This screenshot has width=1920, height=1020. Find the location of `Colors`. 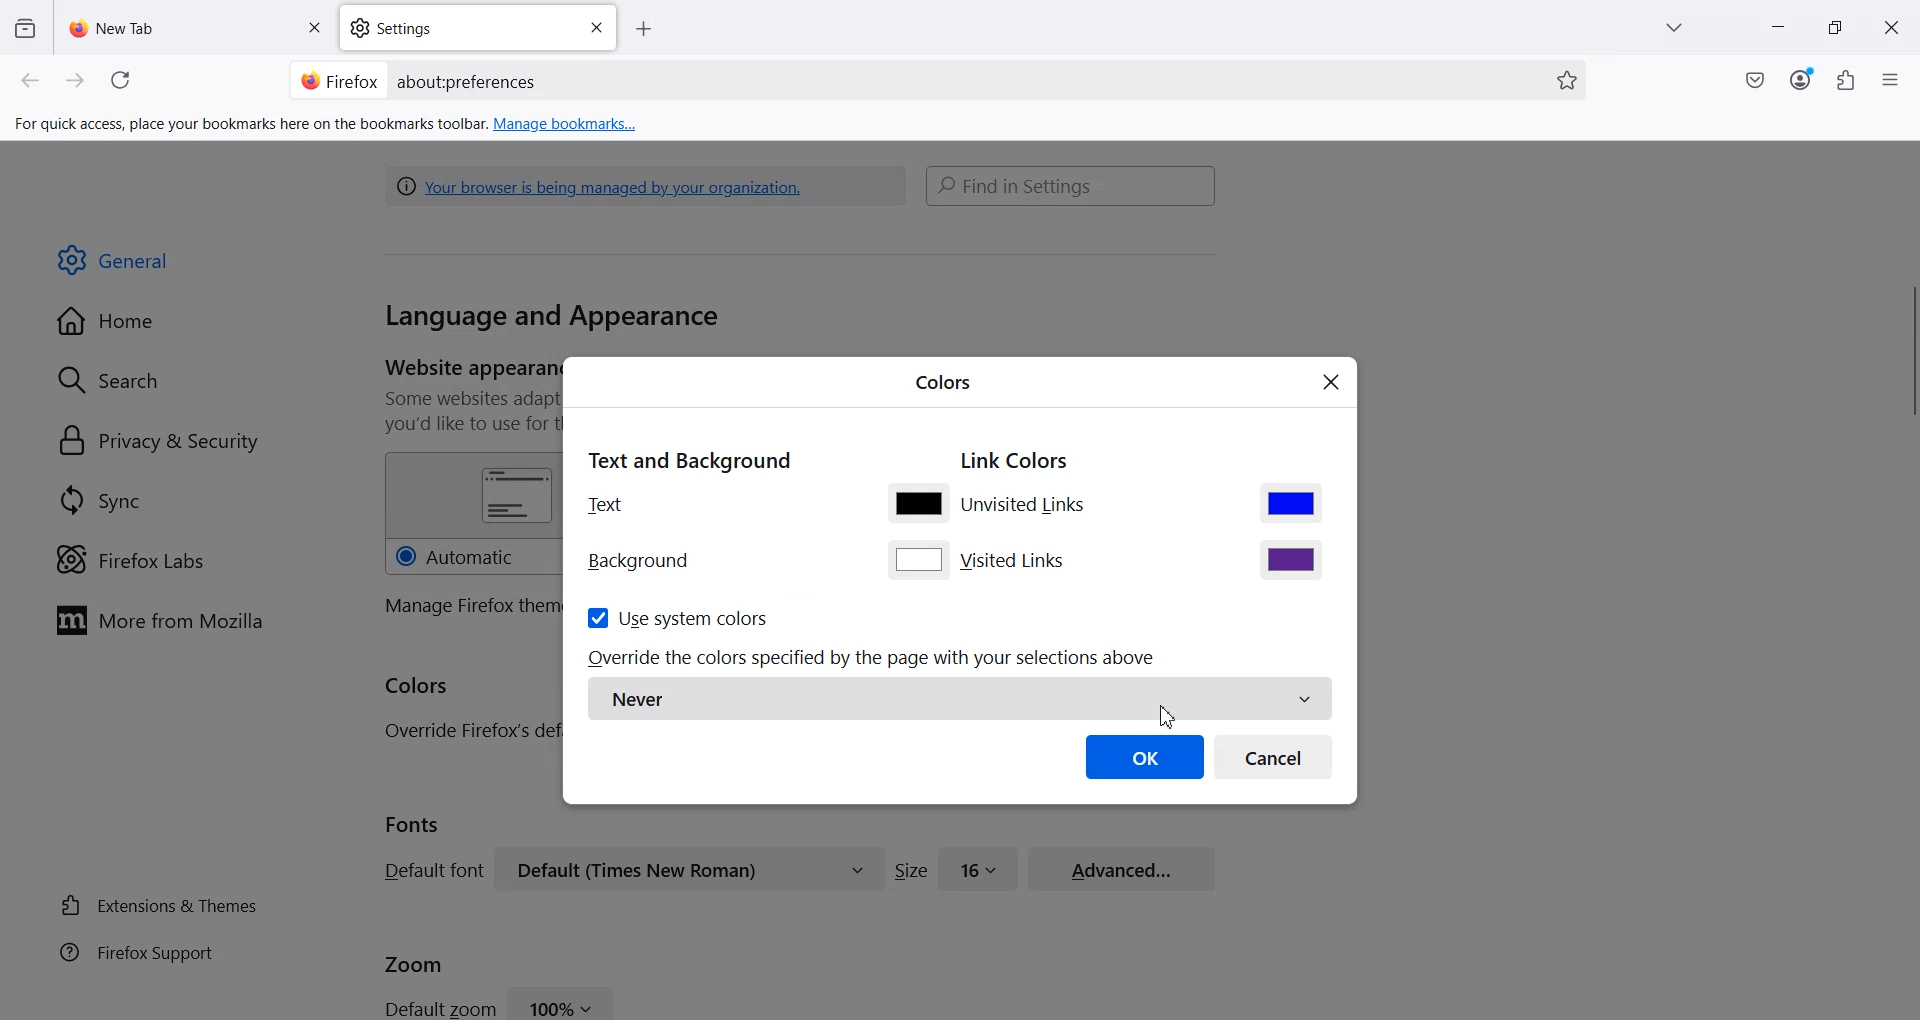

Colors is located at coordinates (418, 687).